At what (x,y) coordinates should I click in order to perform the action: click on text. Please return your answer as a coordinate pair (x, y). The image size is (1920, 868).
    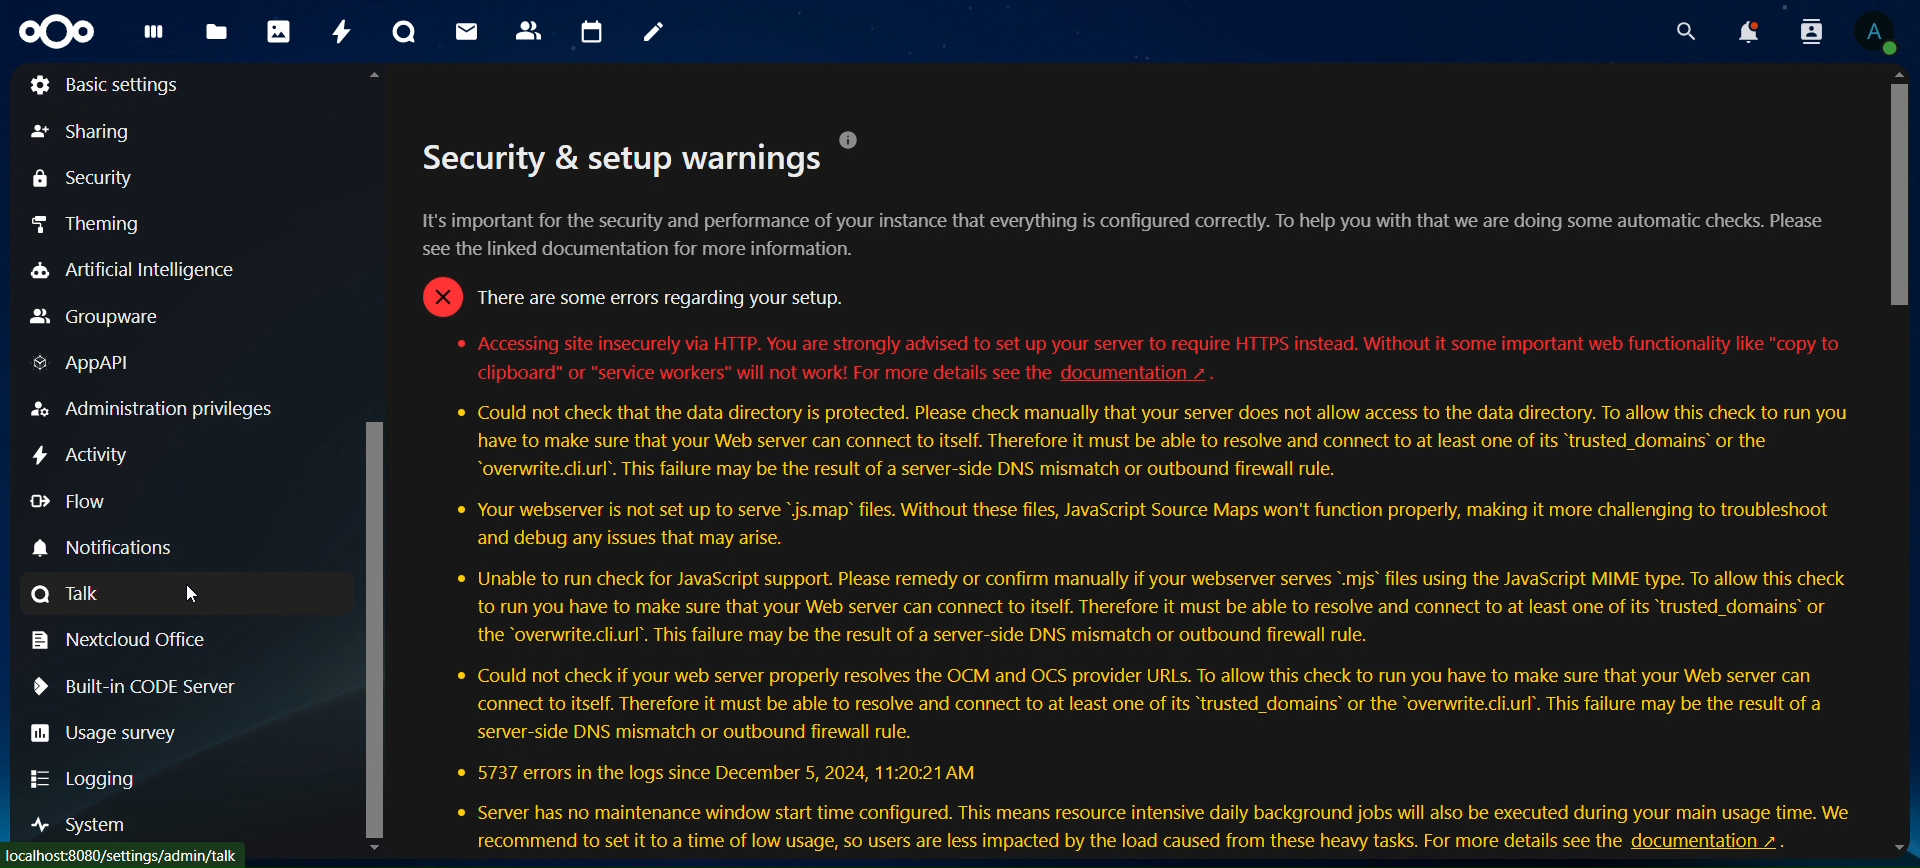
    Looking at the image, I should click on (1129, 273).